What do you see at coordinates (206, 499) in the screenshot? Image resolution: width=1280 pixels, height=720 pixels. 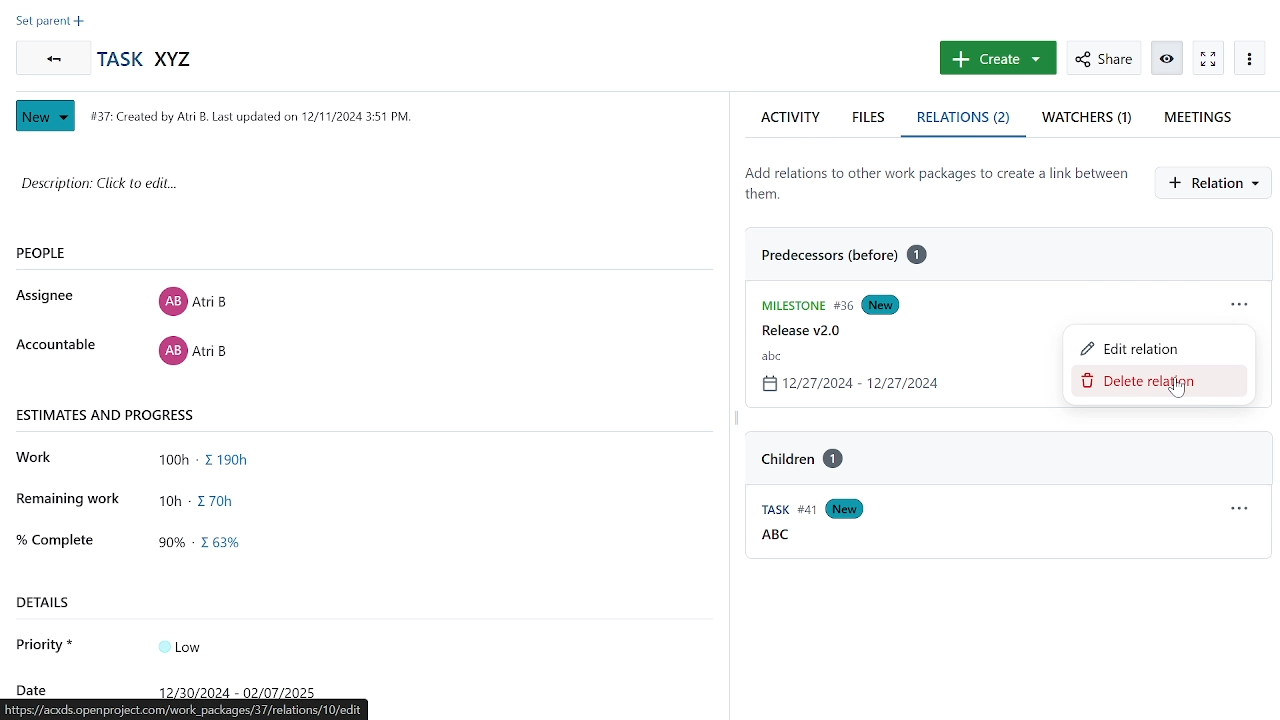 I see `remaining work` at bounding box center [206, 499].